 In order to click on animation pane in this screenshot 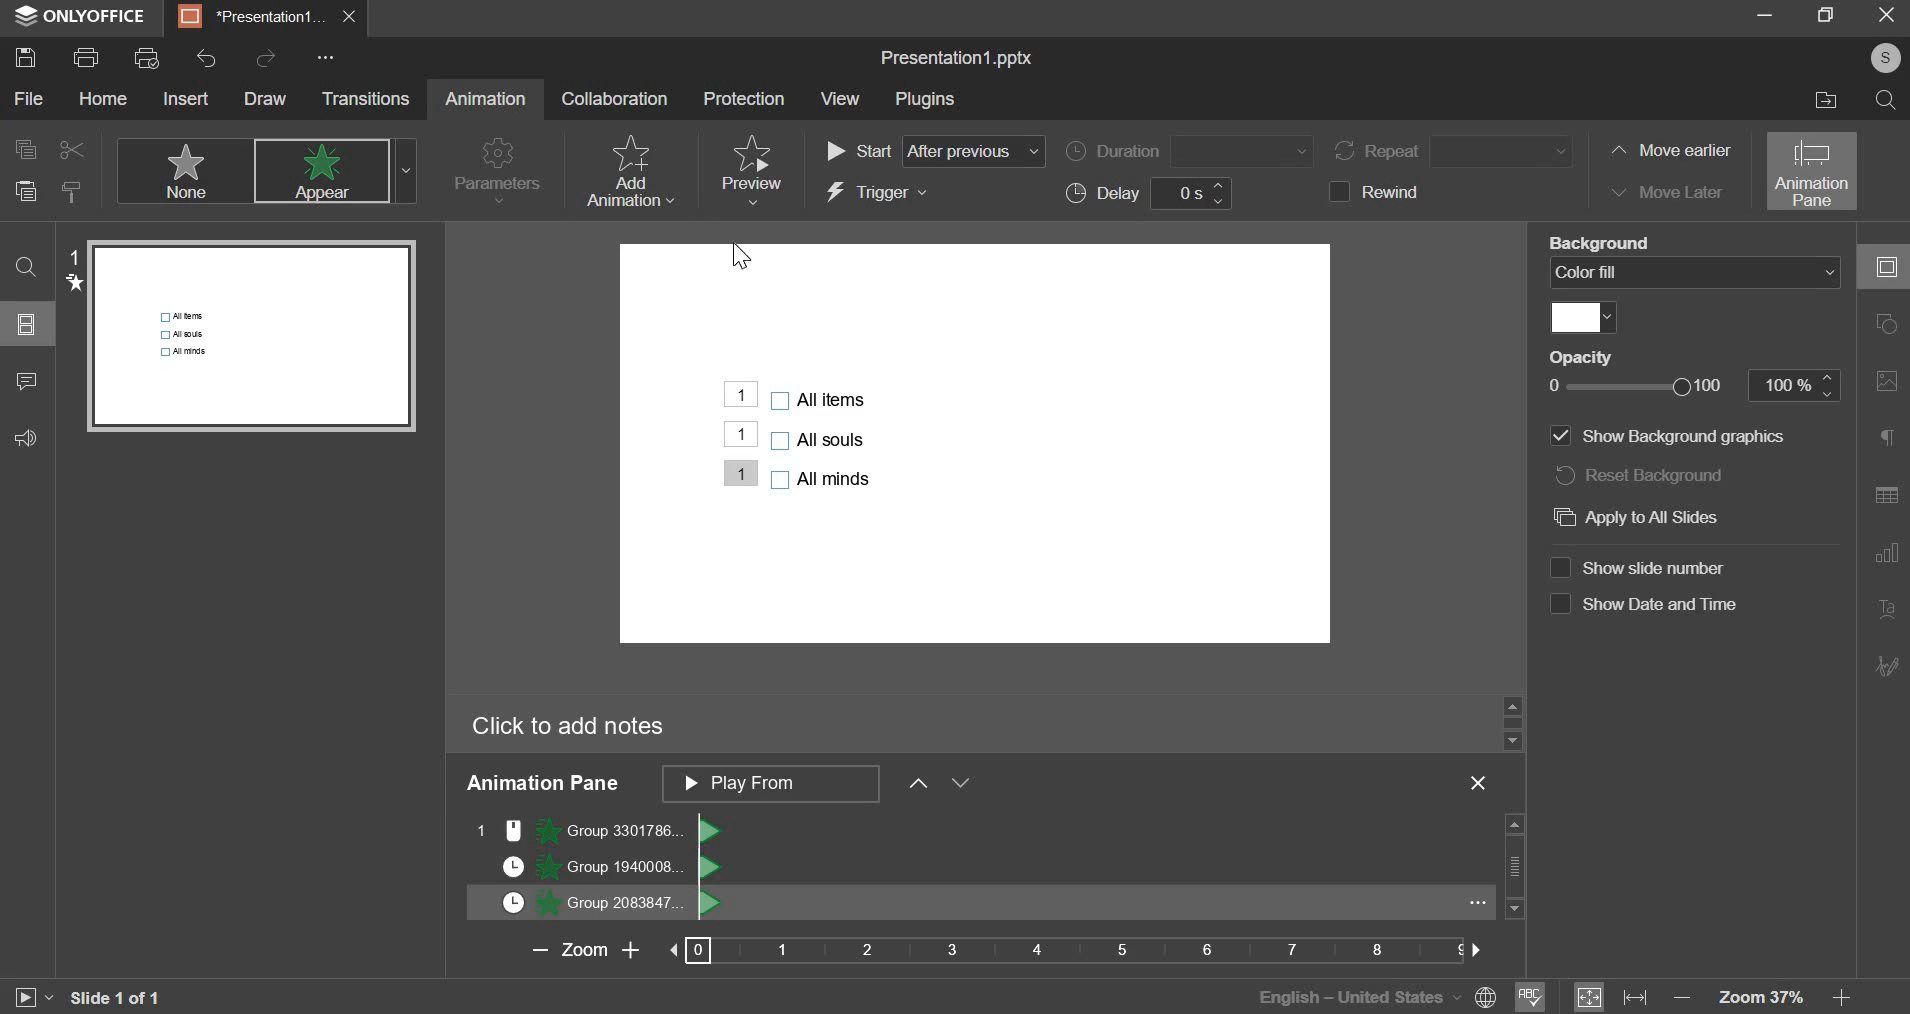, I will do `click(1813, 171)`.